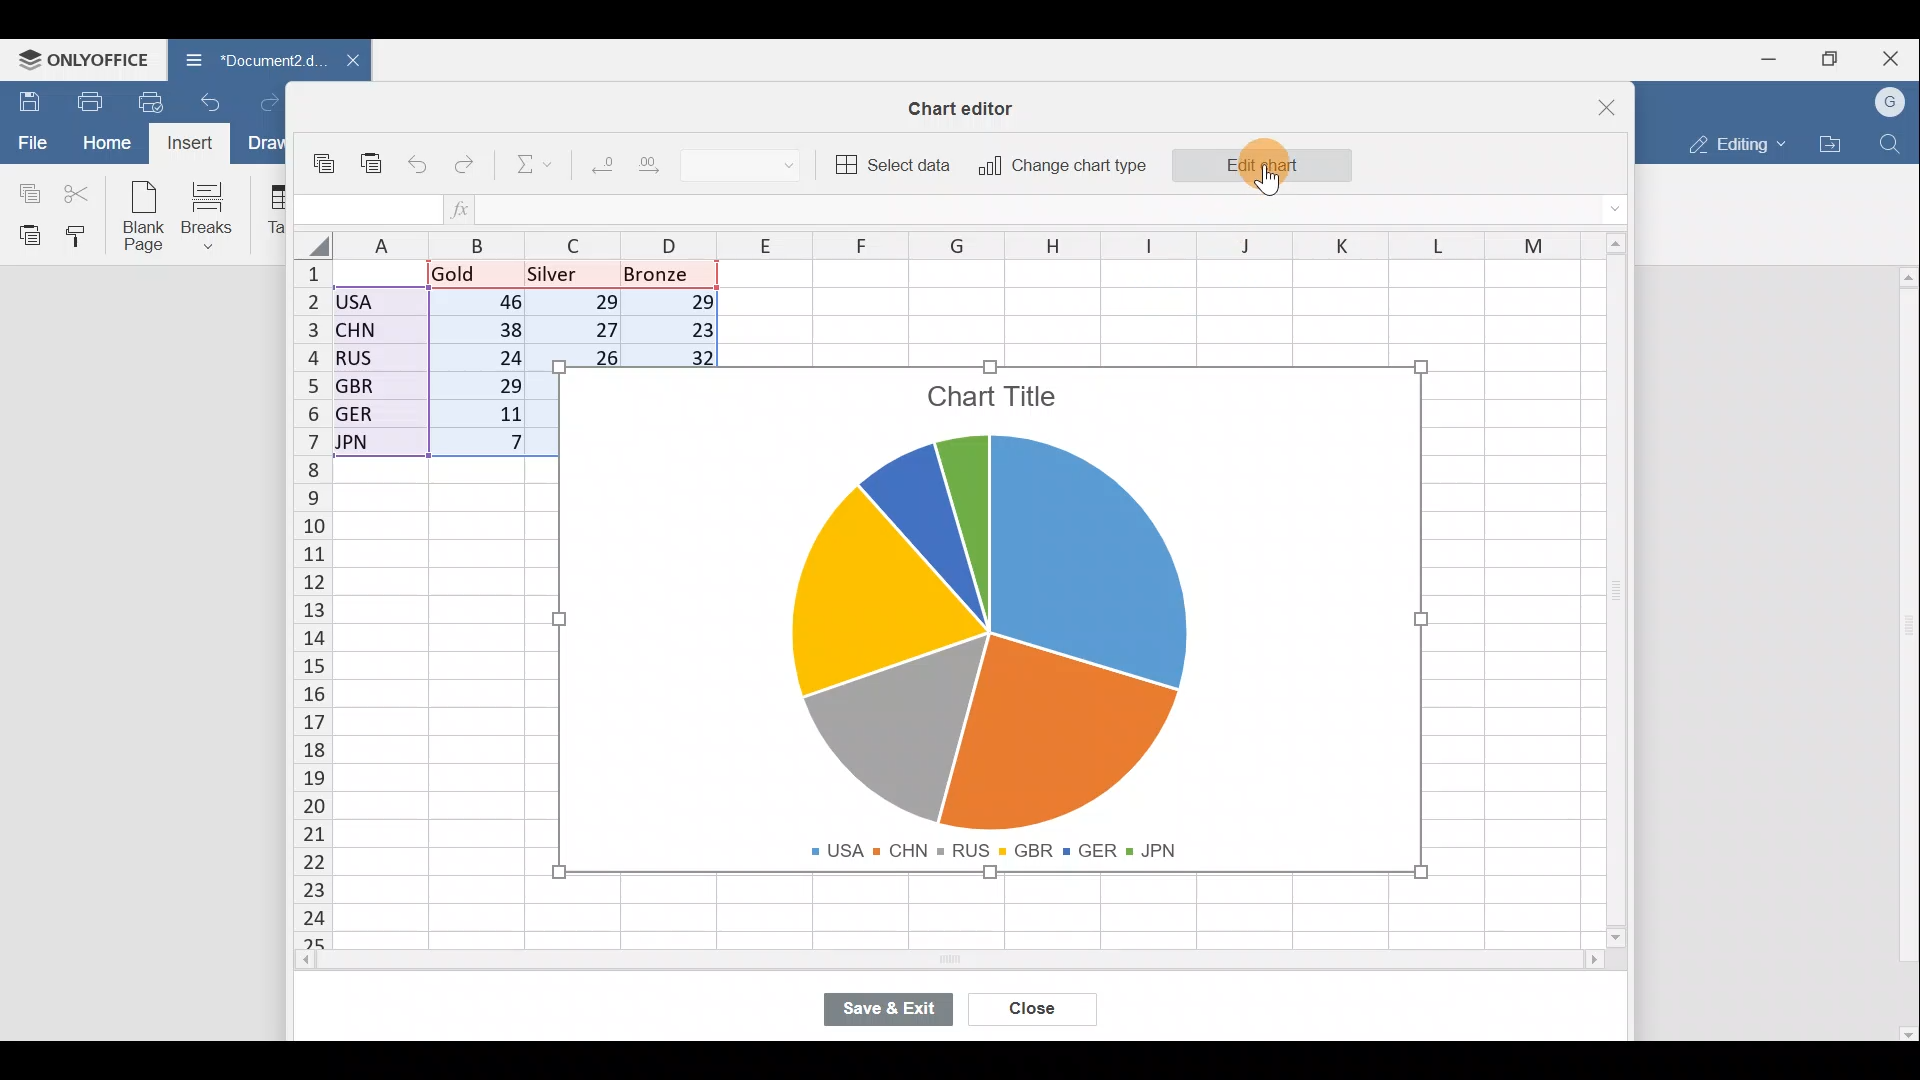 This screenshot has width=1920, height=1080. Describe the element at coordinates (263, 145) in the screenshot. I see `Draw` at that location.